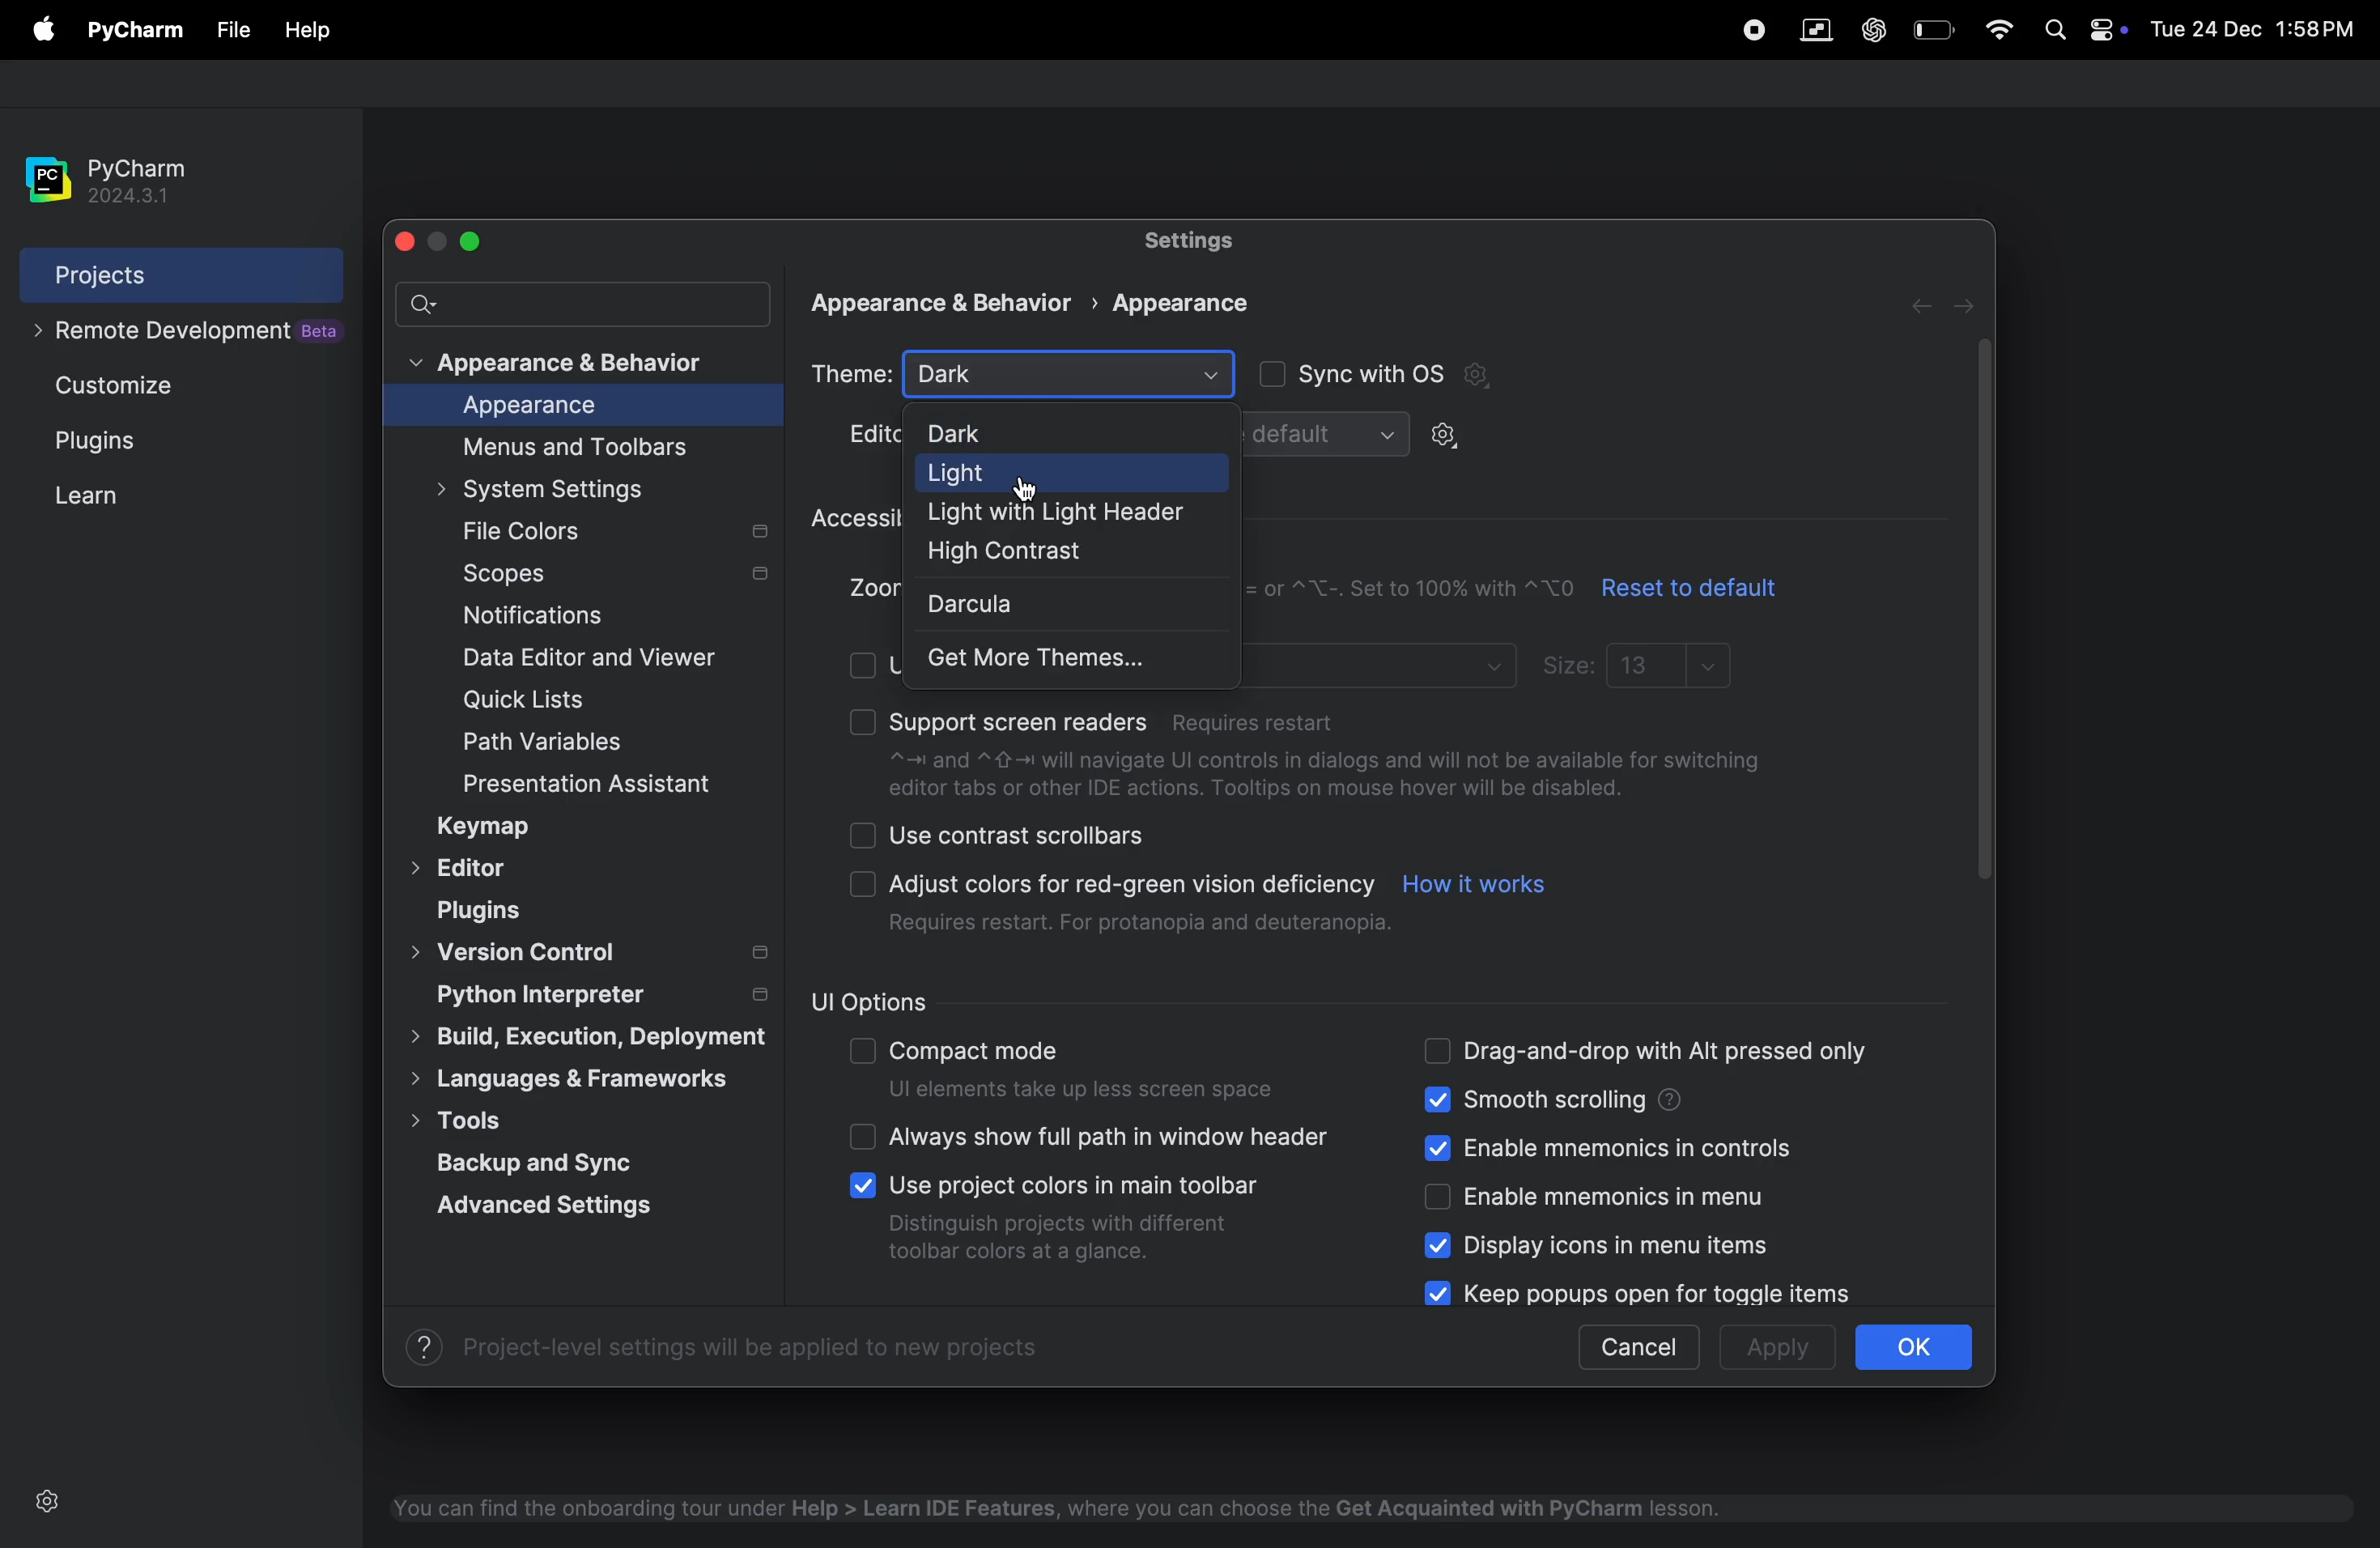 The image size is (2380, 1548). Describe the element at coordinates (1916, 305) in the screenshot. I see `forward` at that location.